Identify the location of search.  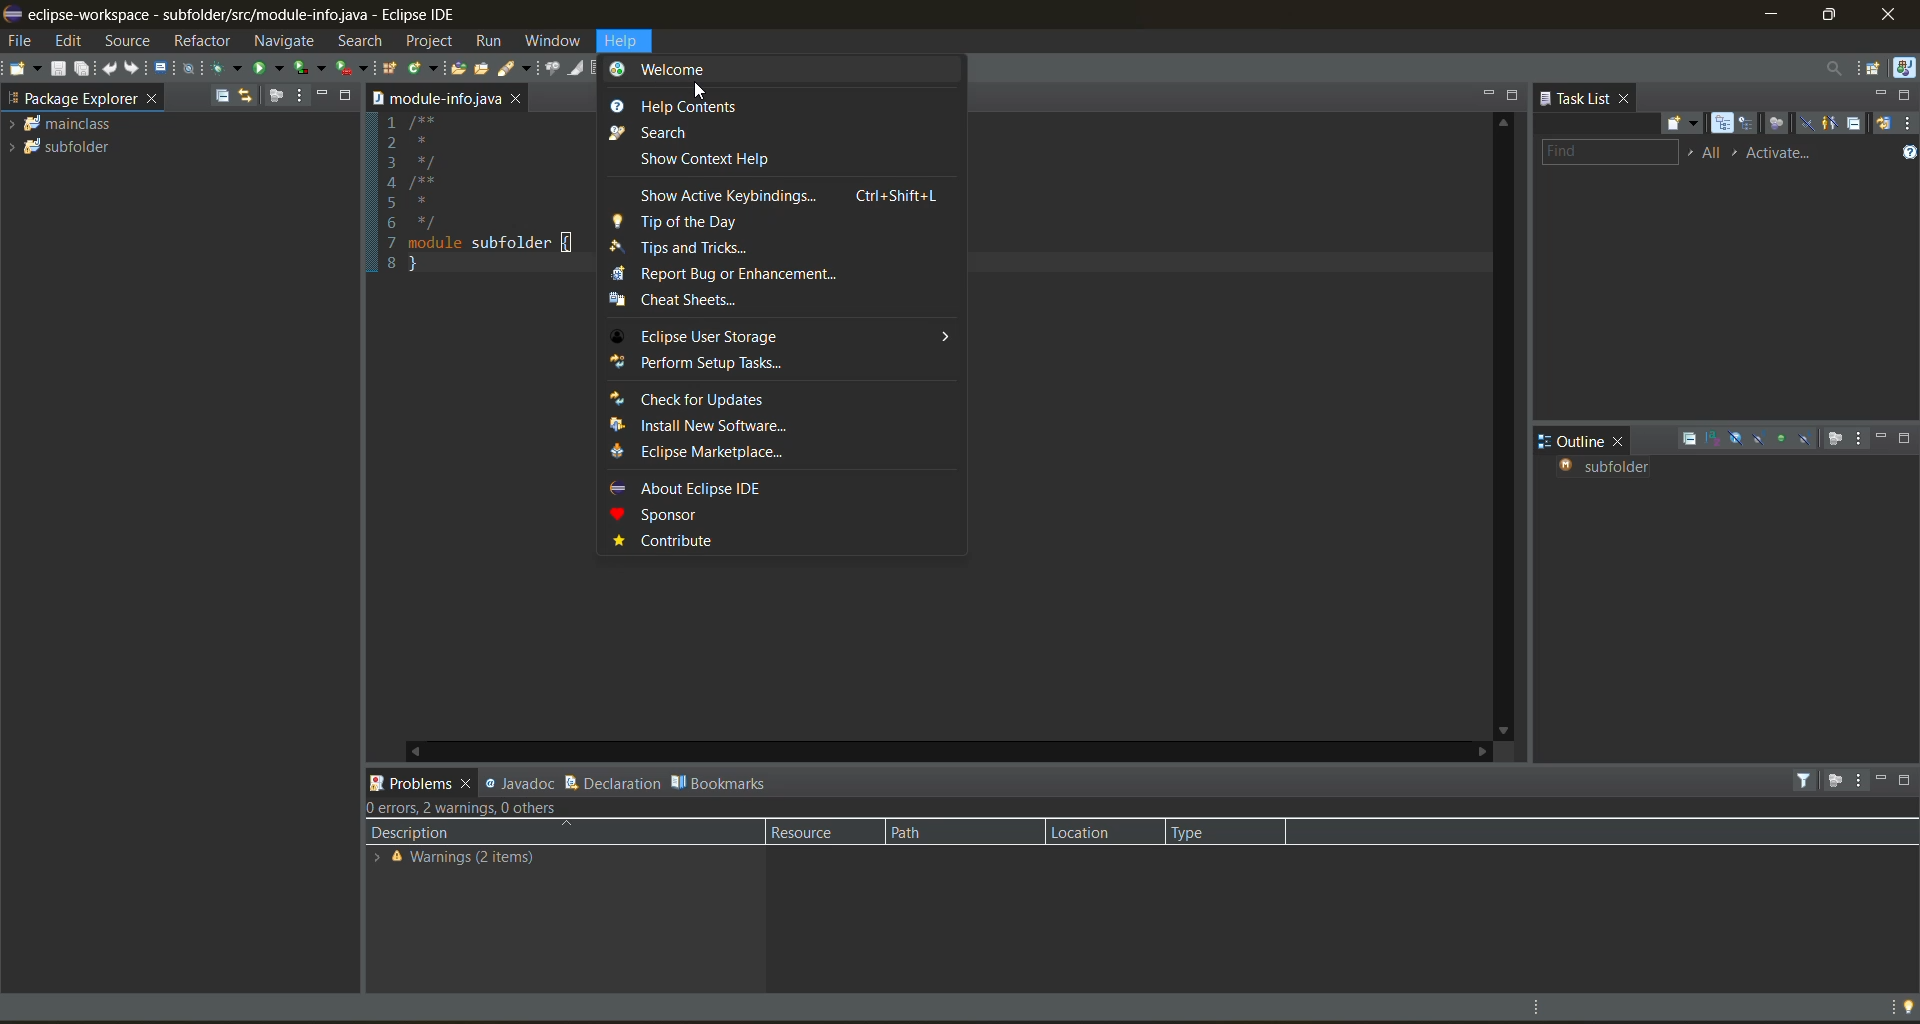
(360, 41).